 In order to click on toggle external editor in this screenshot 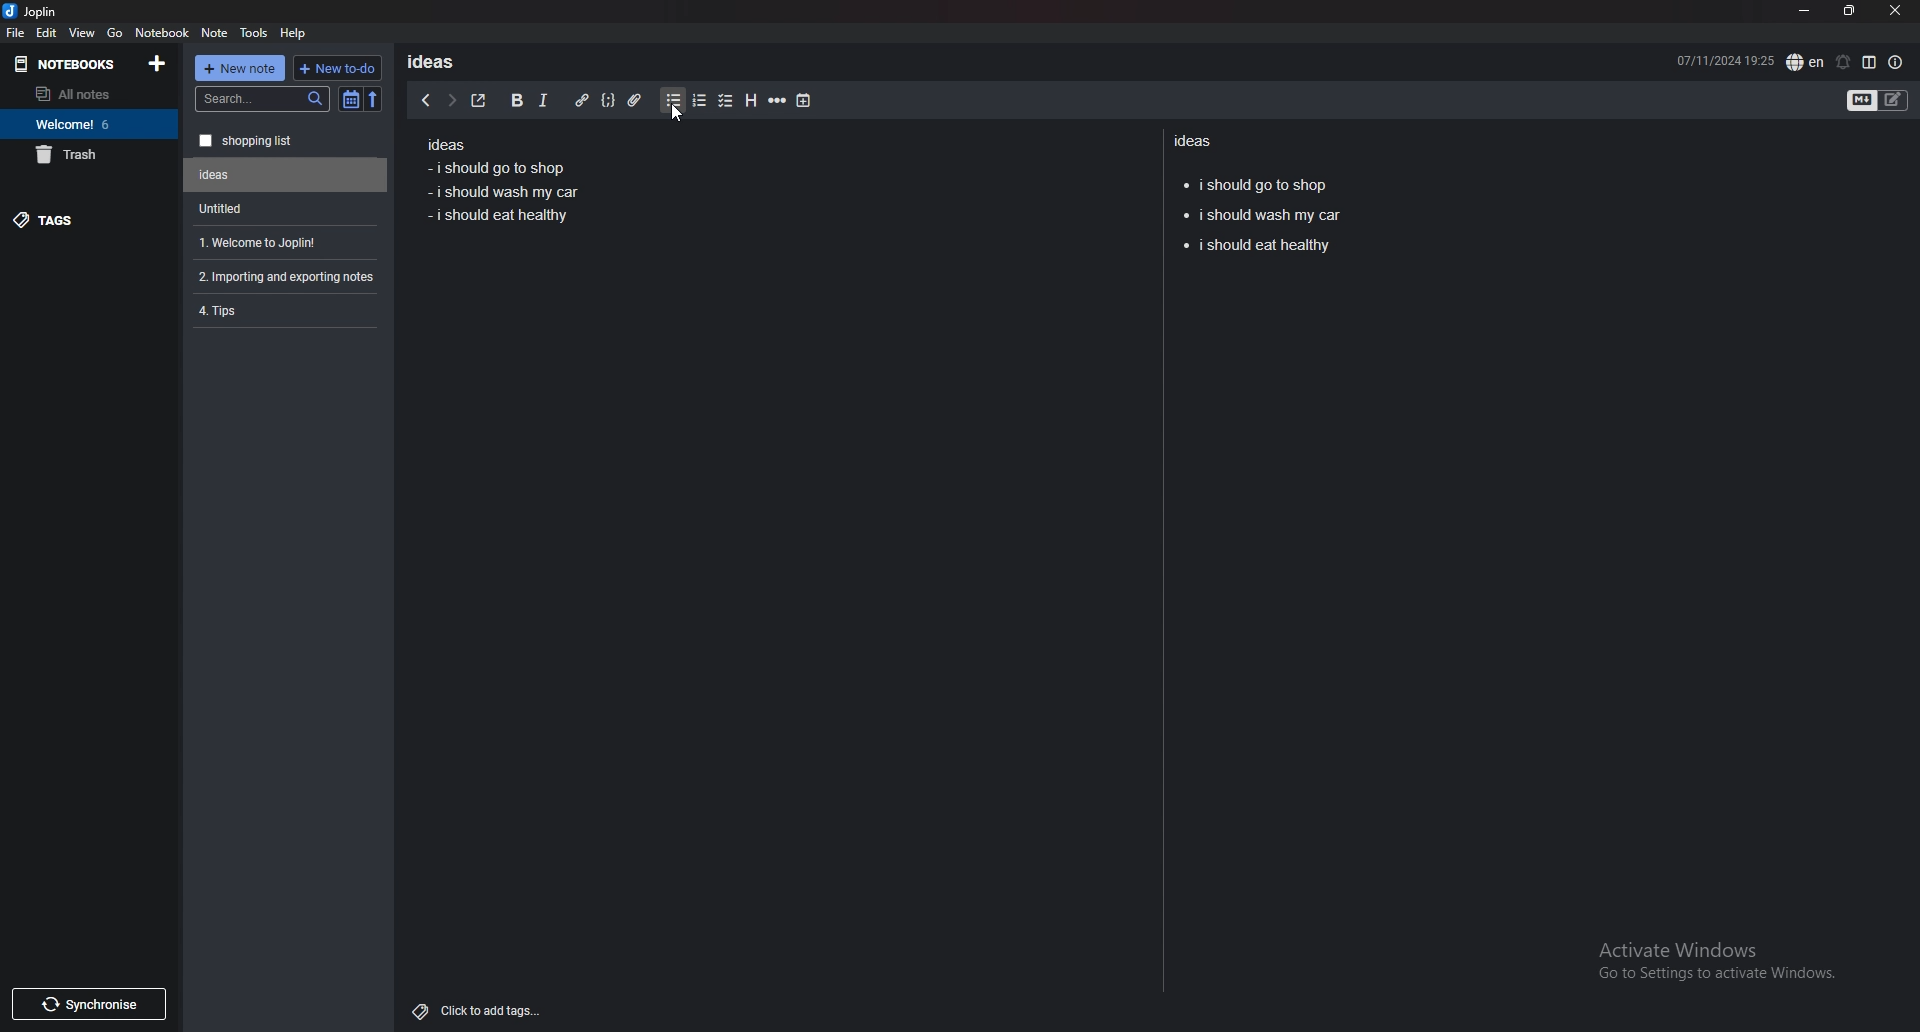, I will do `click(479, 100)`.